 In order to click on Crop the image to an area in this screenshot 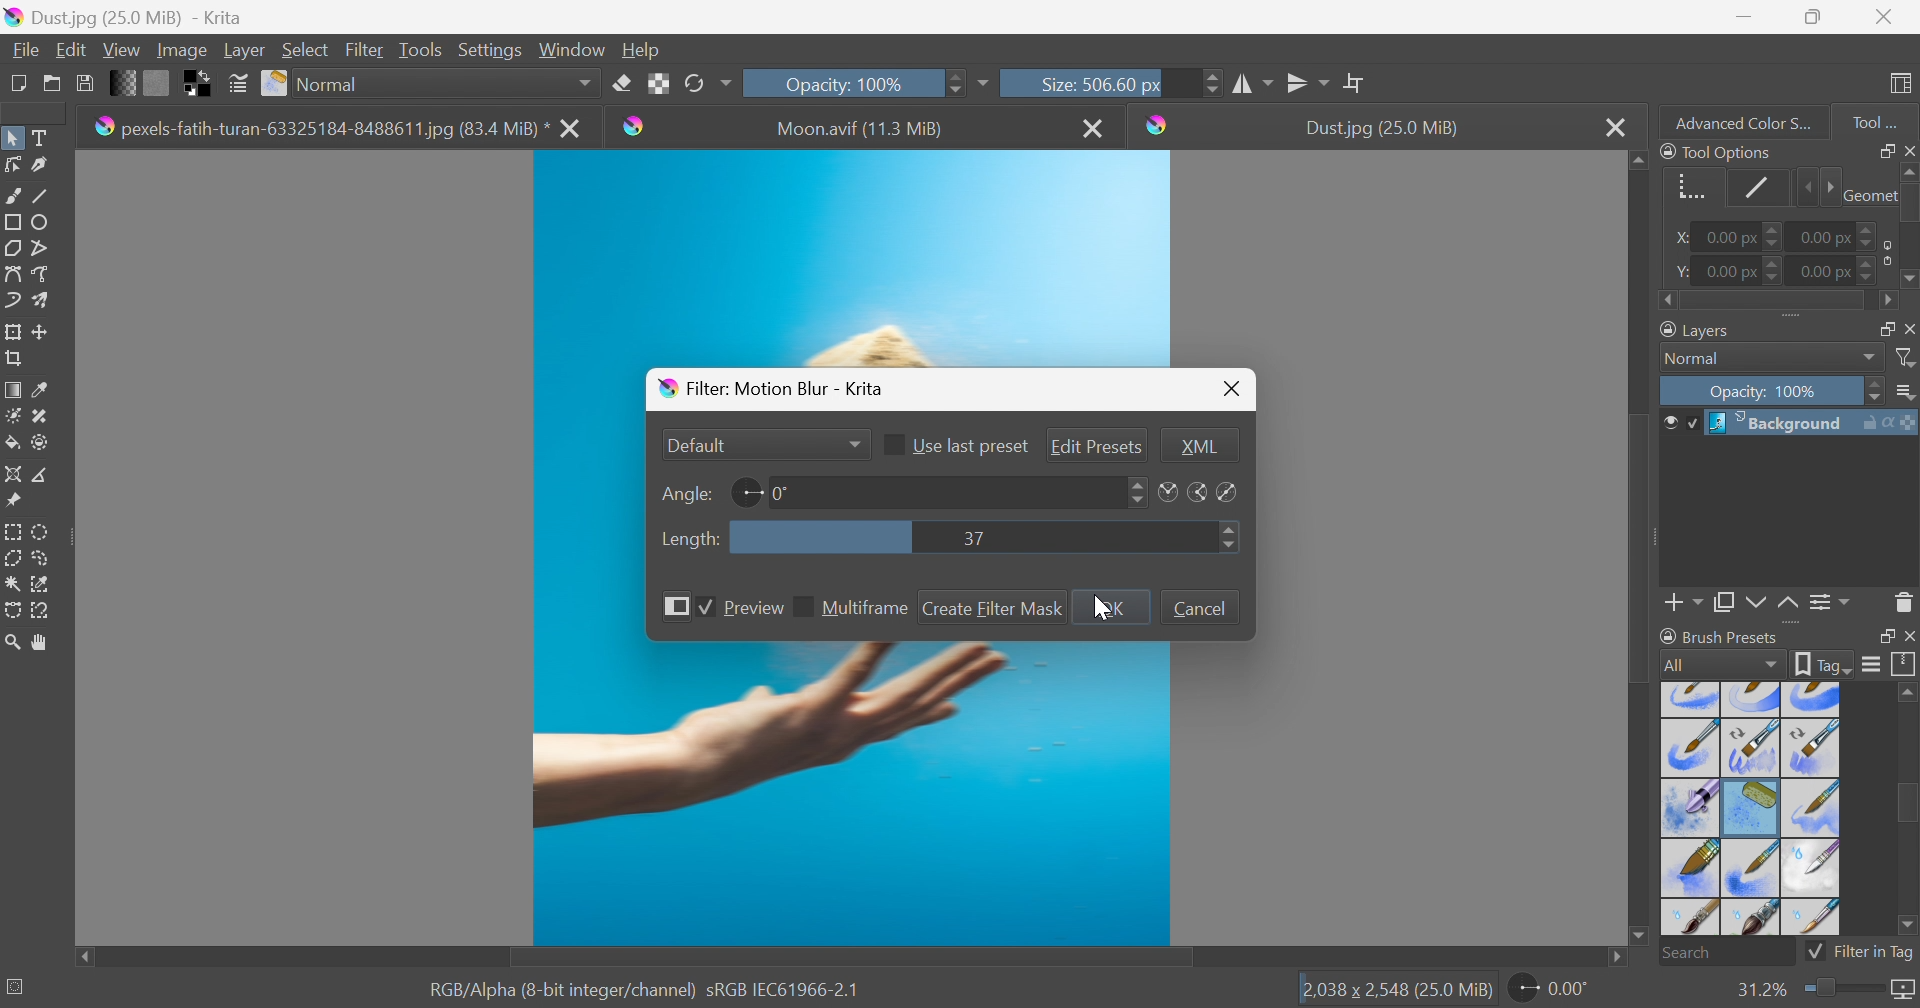, I will do `click(16, 361)`.